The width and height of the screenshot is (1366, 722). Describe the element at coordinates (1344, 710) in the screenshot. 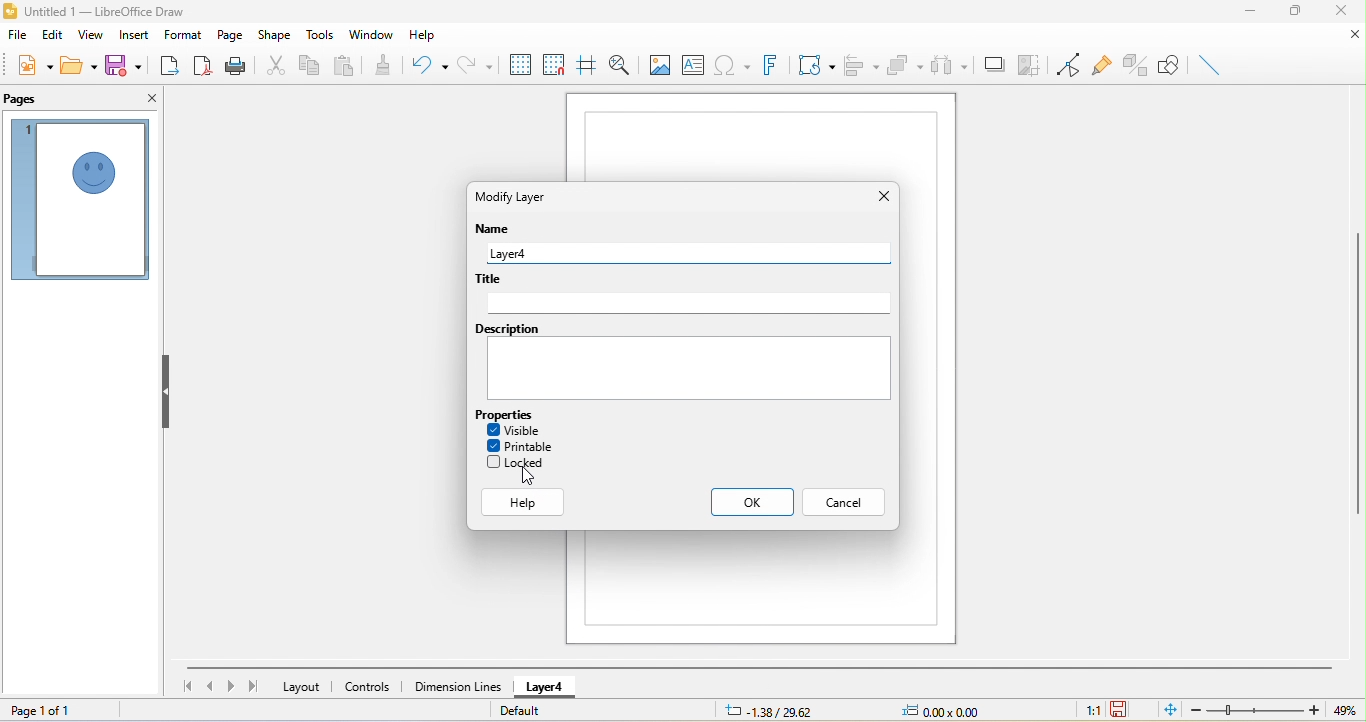

I see `49%` at that location.